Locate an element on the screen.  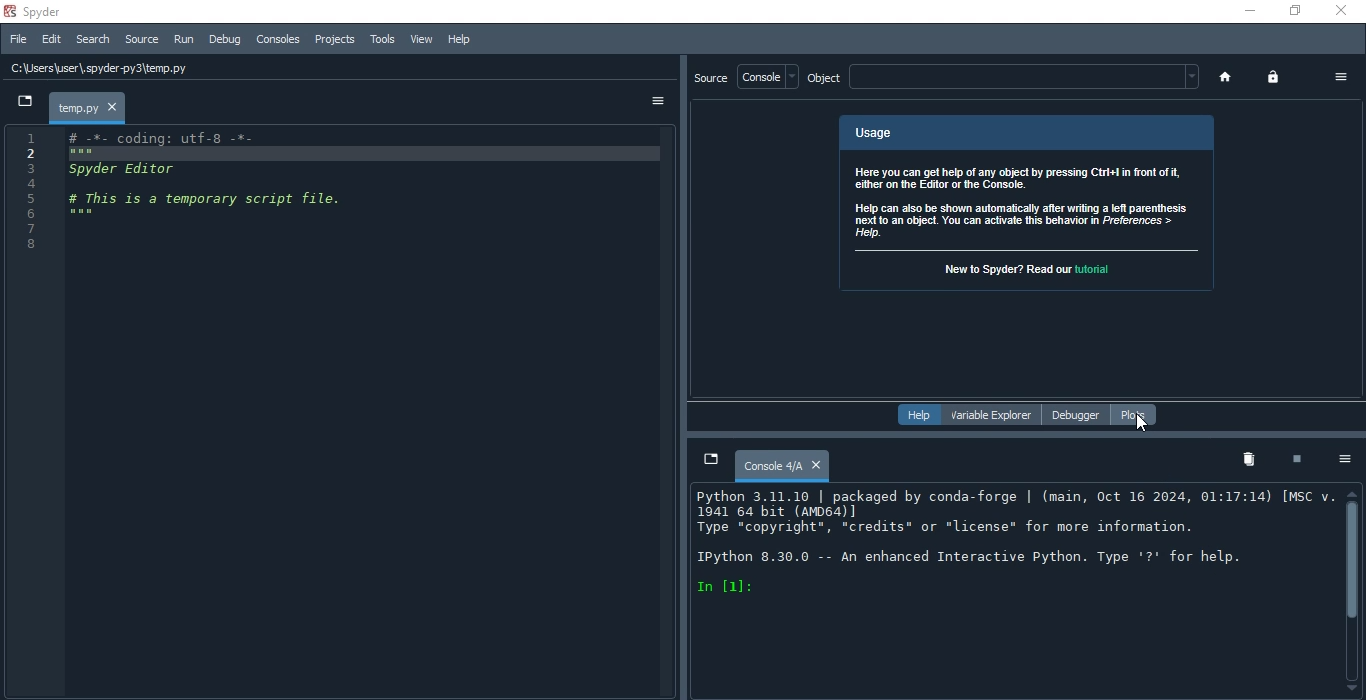
ipython console pane is located at coordinates (1007, 593).